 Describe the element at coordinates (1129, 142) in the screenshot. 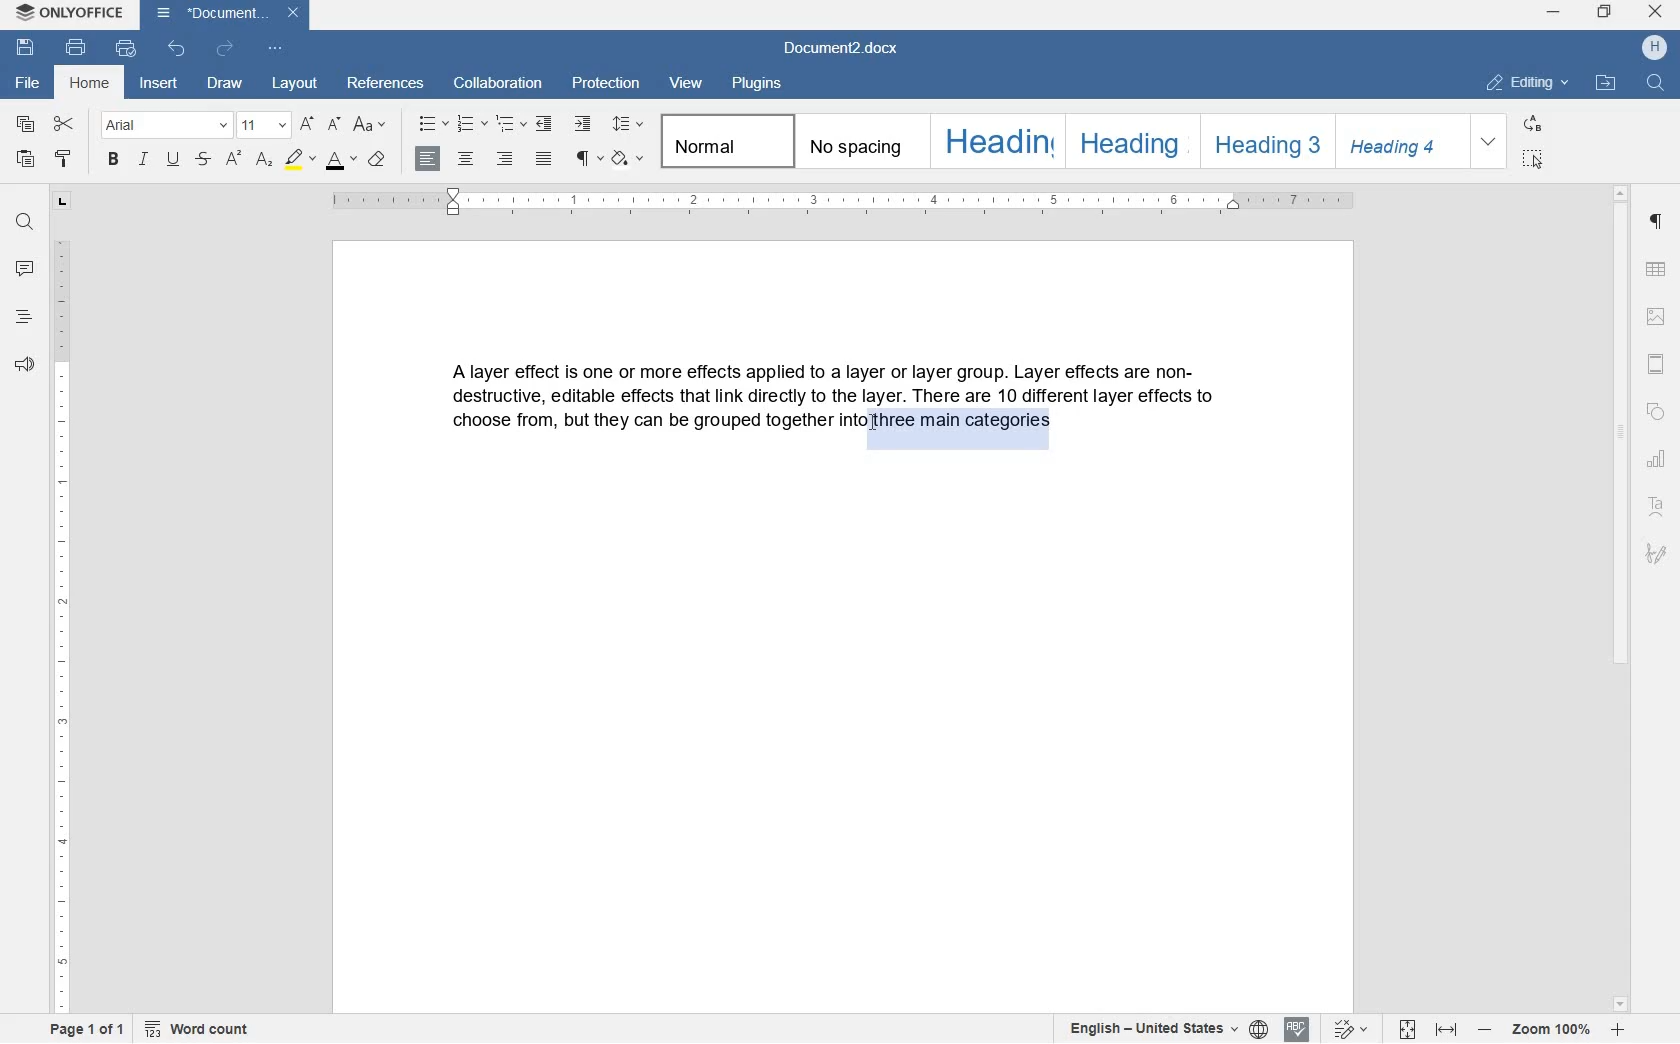

I see `heading 2` at that location.